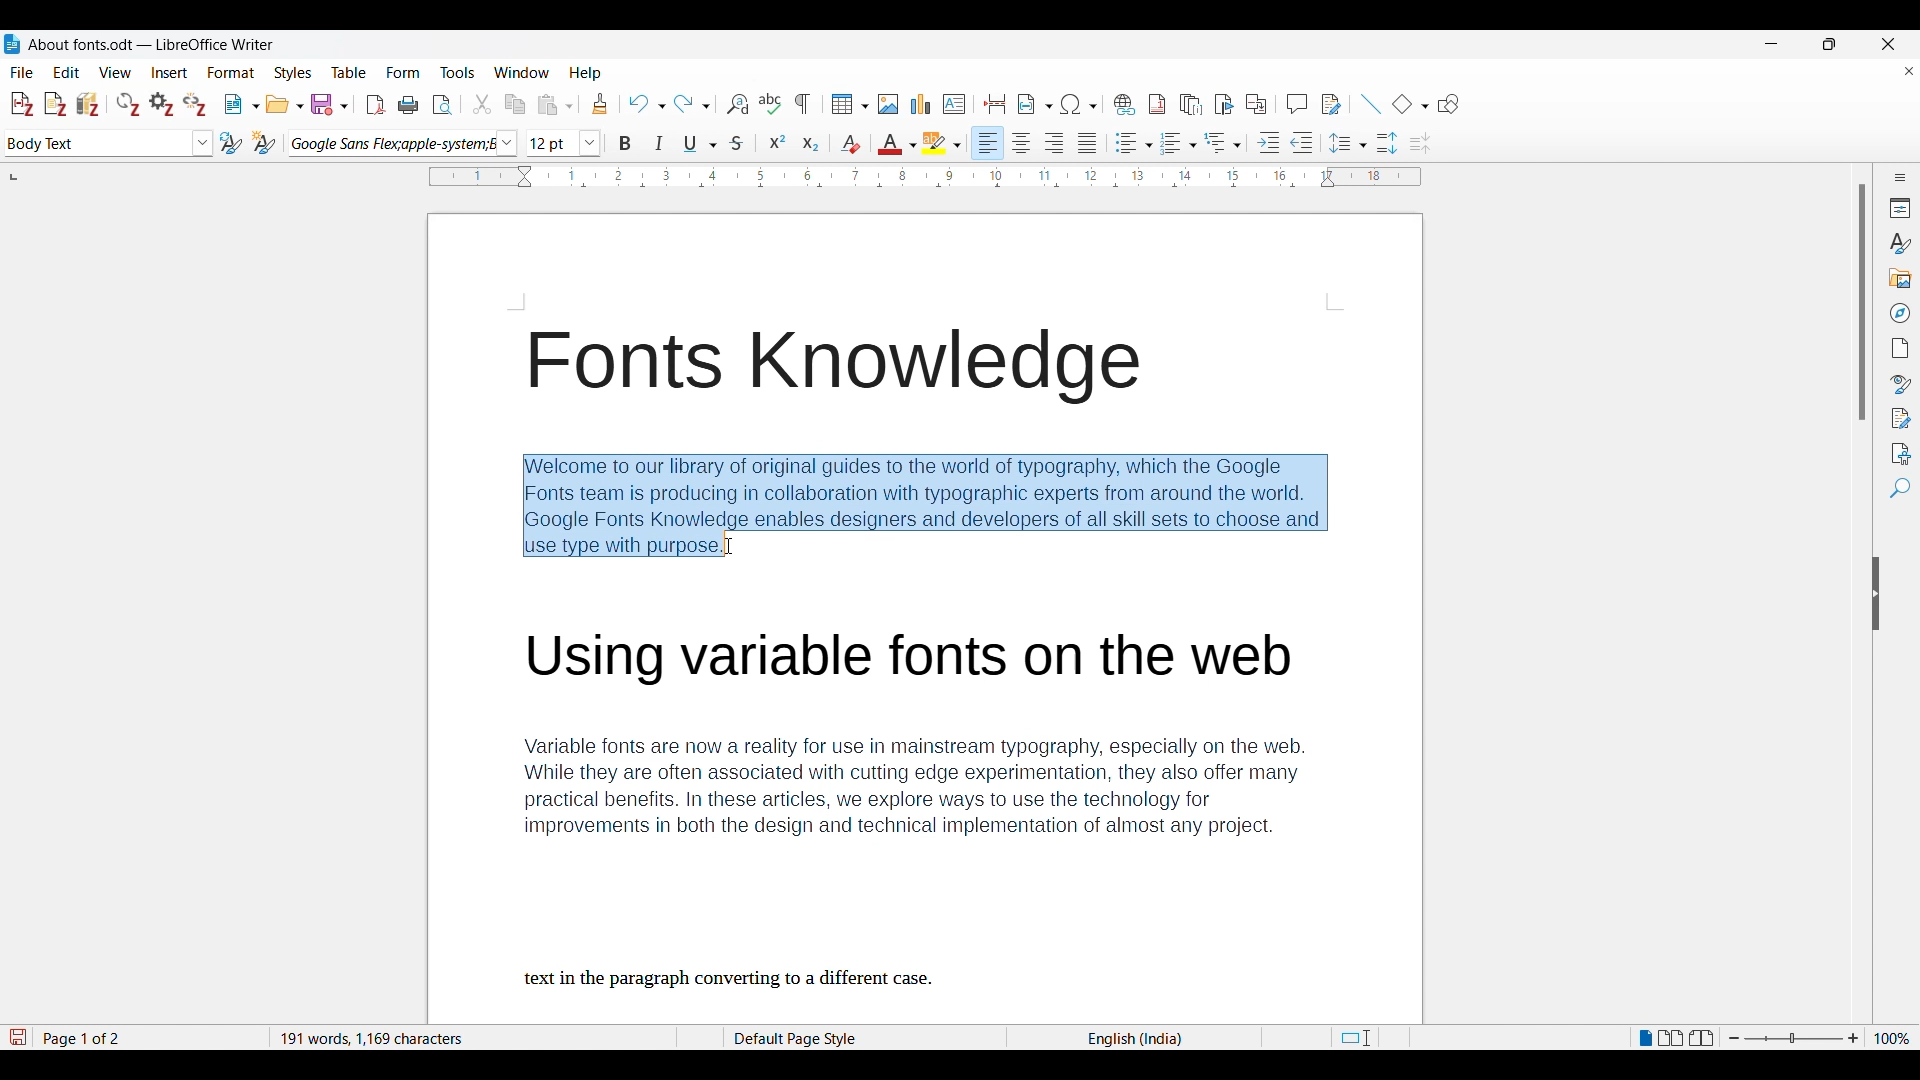 This screenshot has width=1920, height=1080. I want to click on Horizontal scale, so click(926, 178).